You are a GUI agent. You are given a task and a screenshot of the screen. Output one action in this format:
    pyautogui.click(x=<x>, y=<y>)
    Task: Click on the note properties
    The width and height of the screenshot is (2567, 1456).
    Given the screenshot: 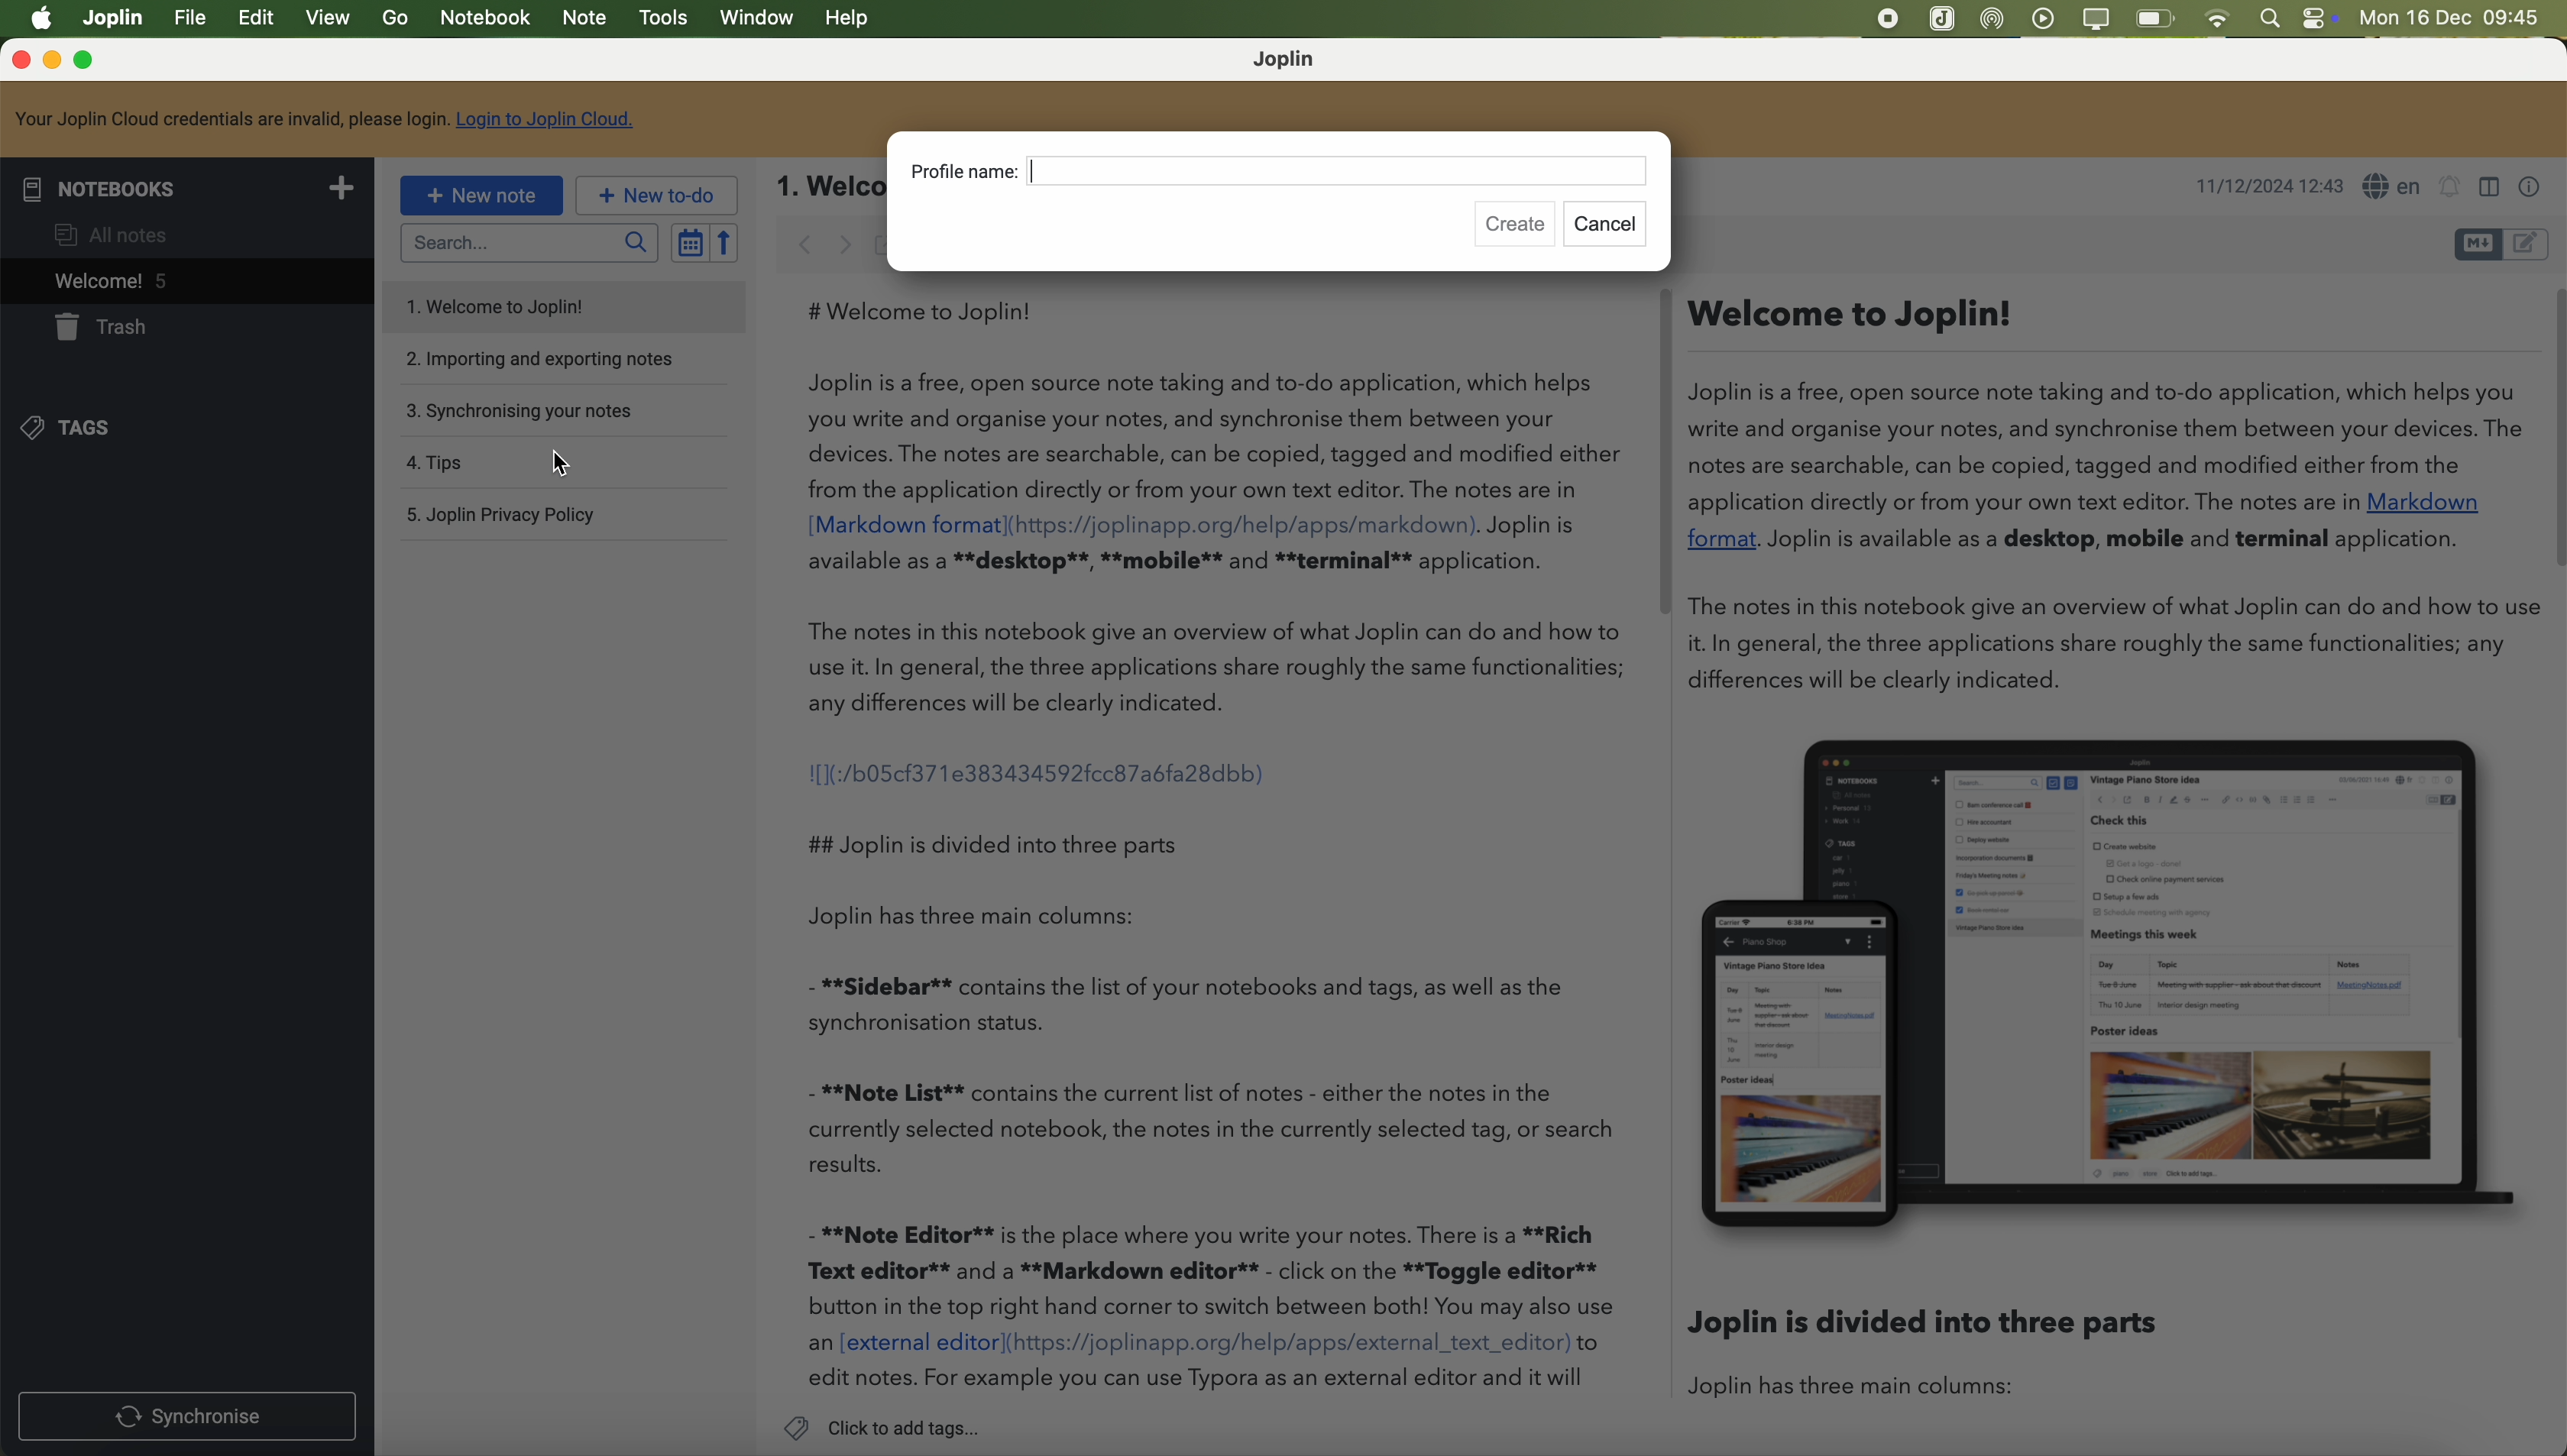 What is the action you would take?
    pyautogui.click(x=2536, y=188)
    